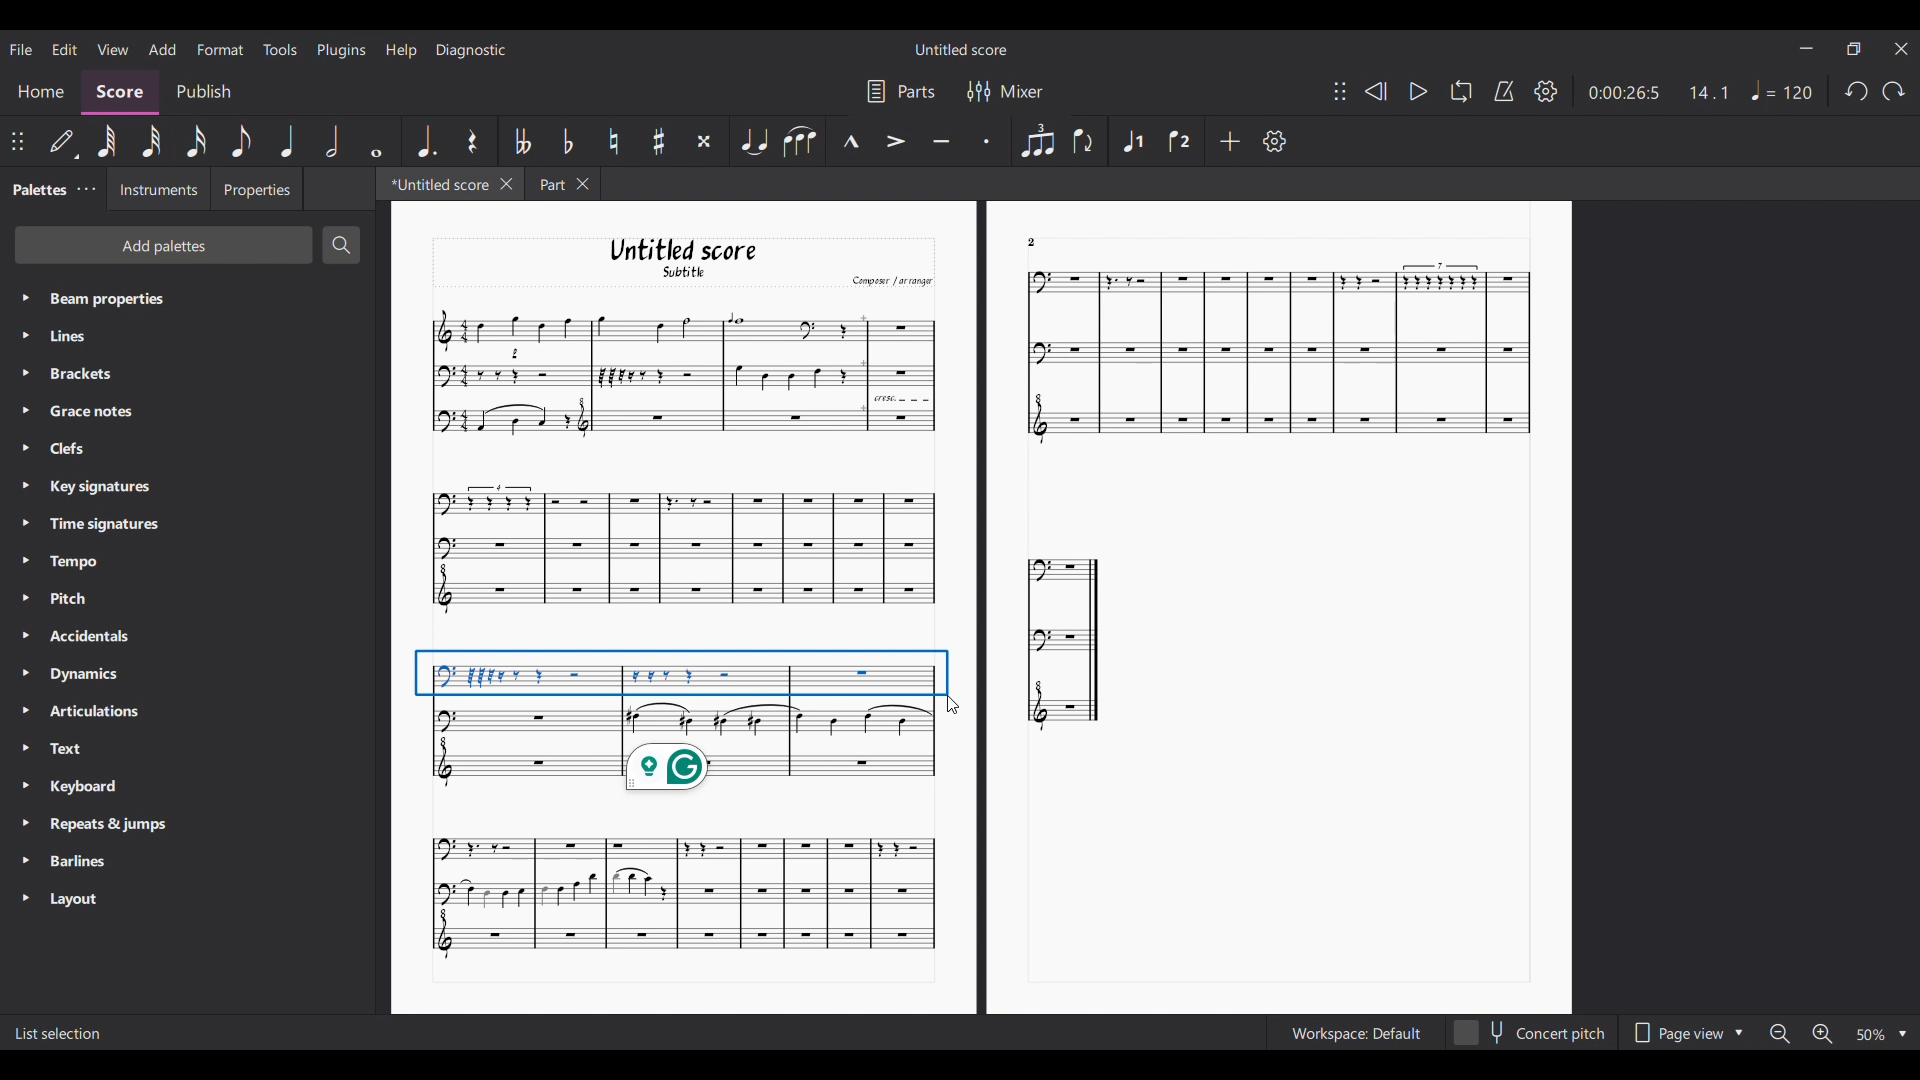 The width and height of the screenshot is (1920, 1080). What do you see at coordinates (1880, 1034) in the screenshot?
I see `50 %` at bounding box center [1880, 1034].